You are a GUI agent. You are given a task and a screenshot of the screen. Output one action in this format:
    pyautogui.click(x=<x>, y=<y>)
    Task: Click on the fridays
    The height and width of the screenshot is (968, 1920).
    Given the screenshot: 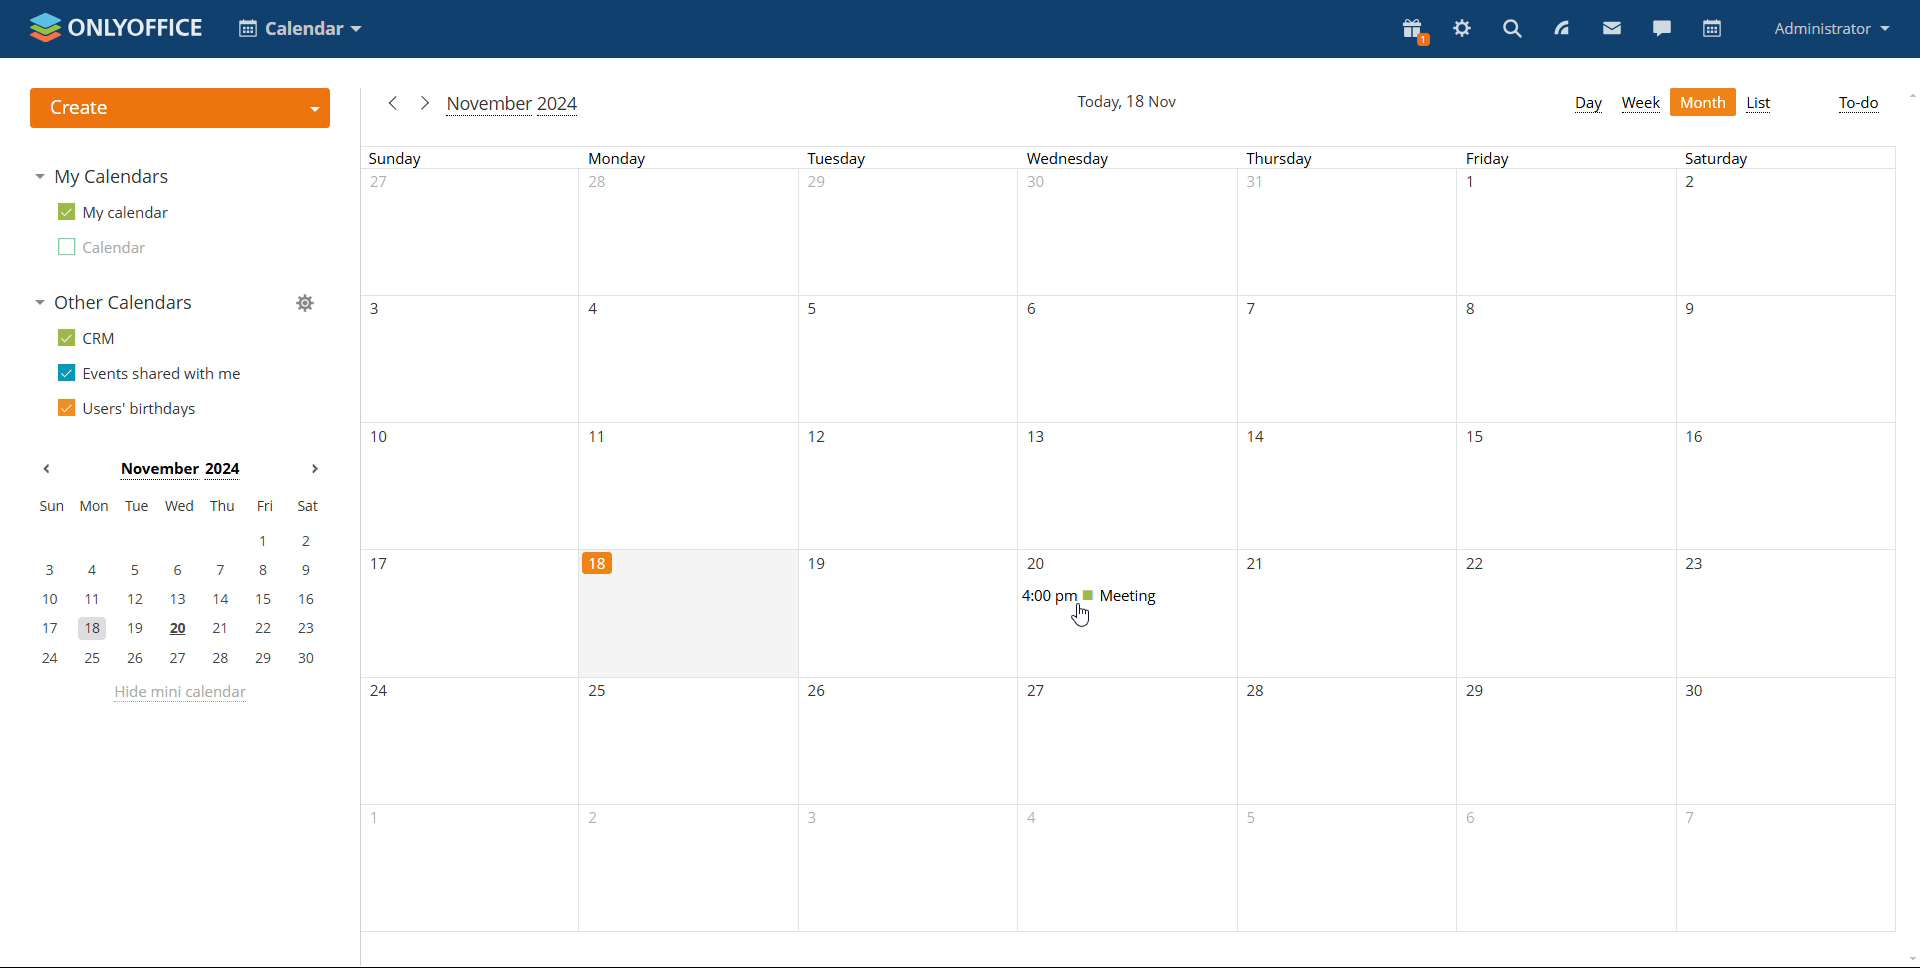 What is the action you would take?
    pyautogui.click(x=1567, y=539)
    